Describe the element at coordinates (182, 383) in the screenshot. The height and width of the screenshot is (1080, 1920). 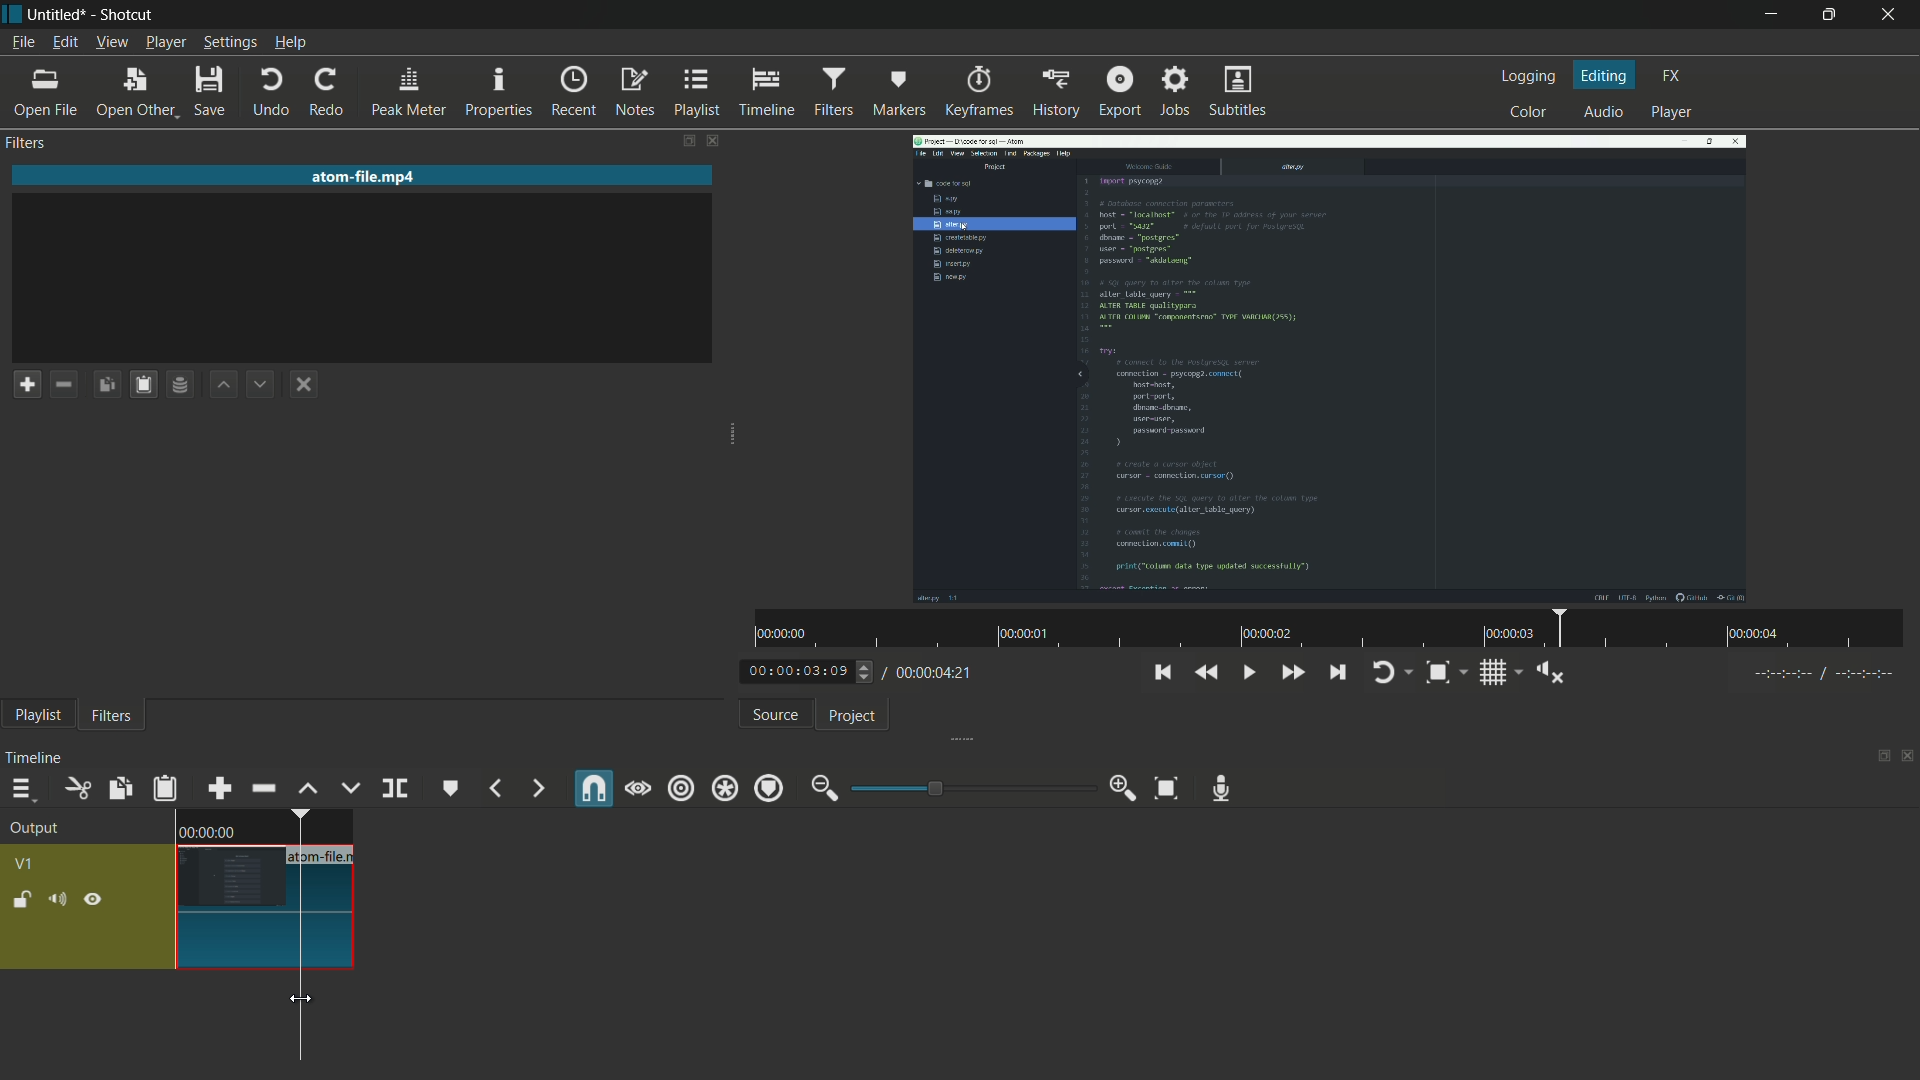
I see `save filter set` at that location.